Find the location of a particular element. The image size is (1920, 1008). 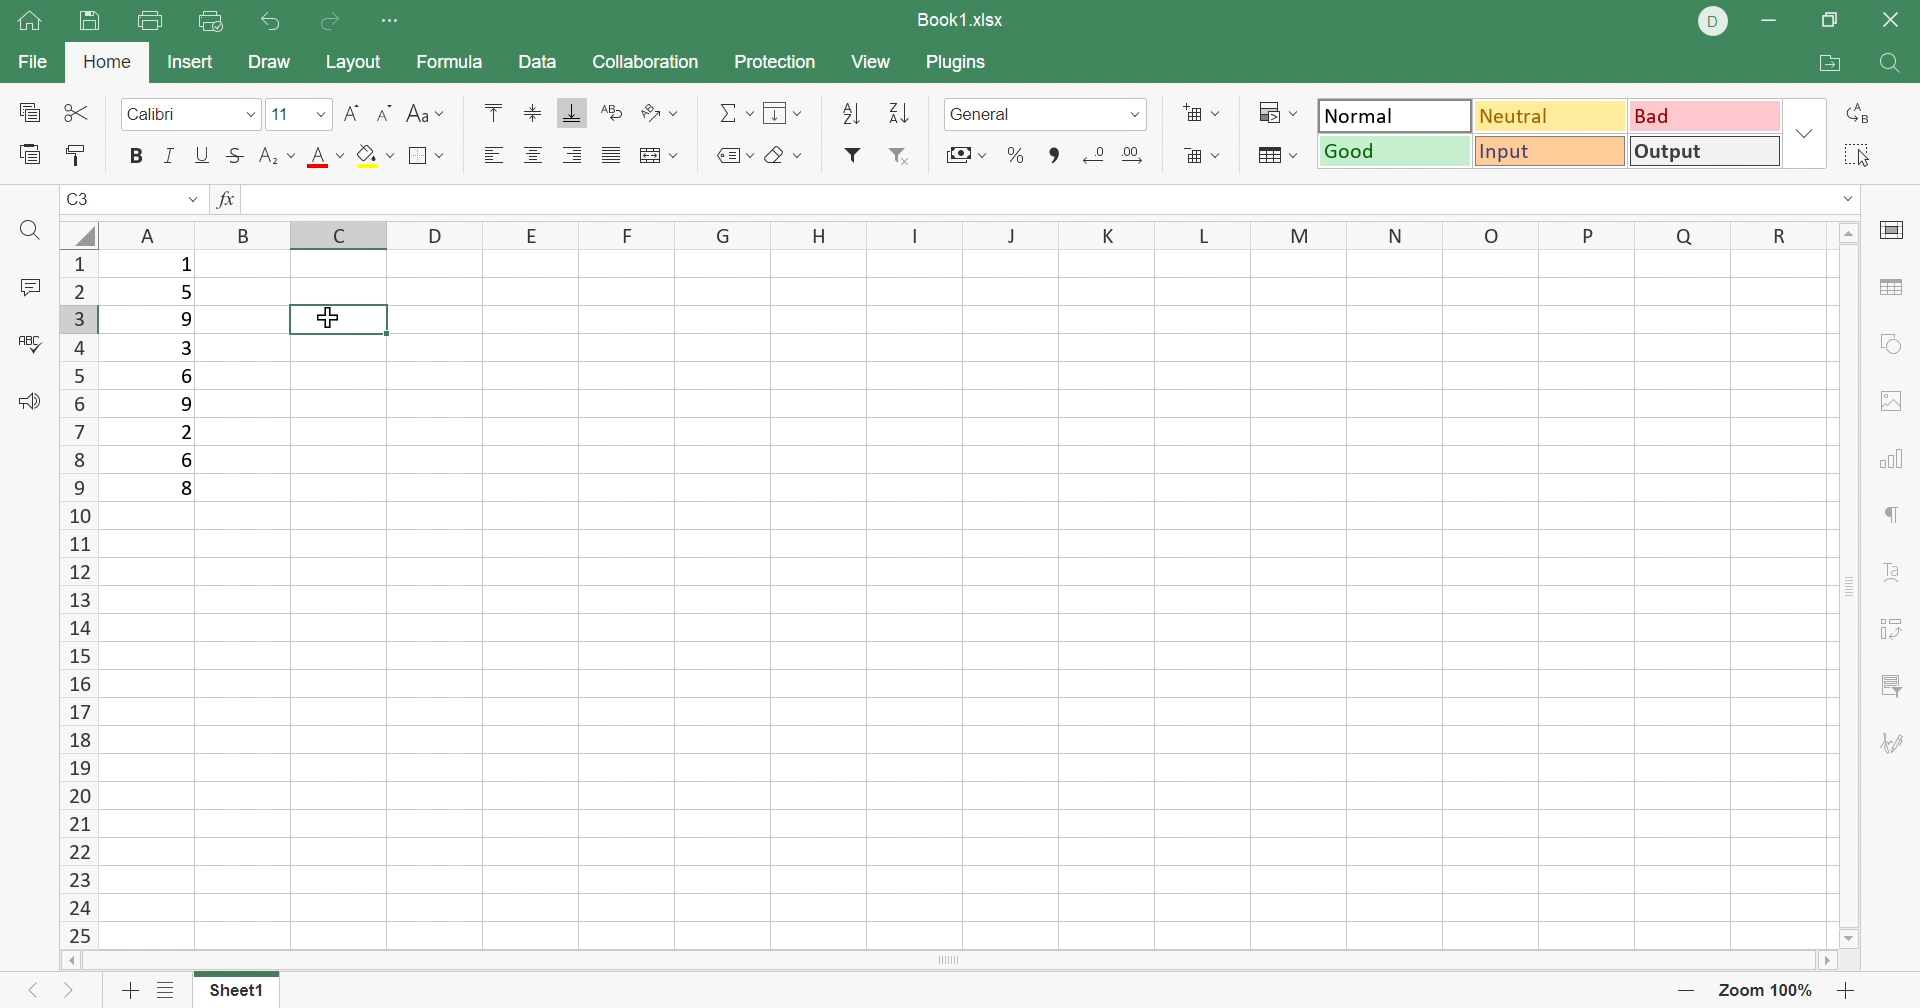

6 is located at coordinates (188, 460).